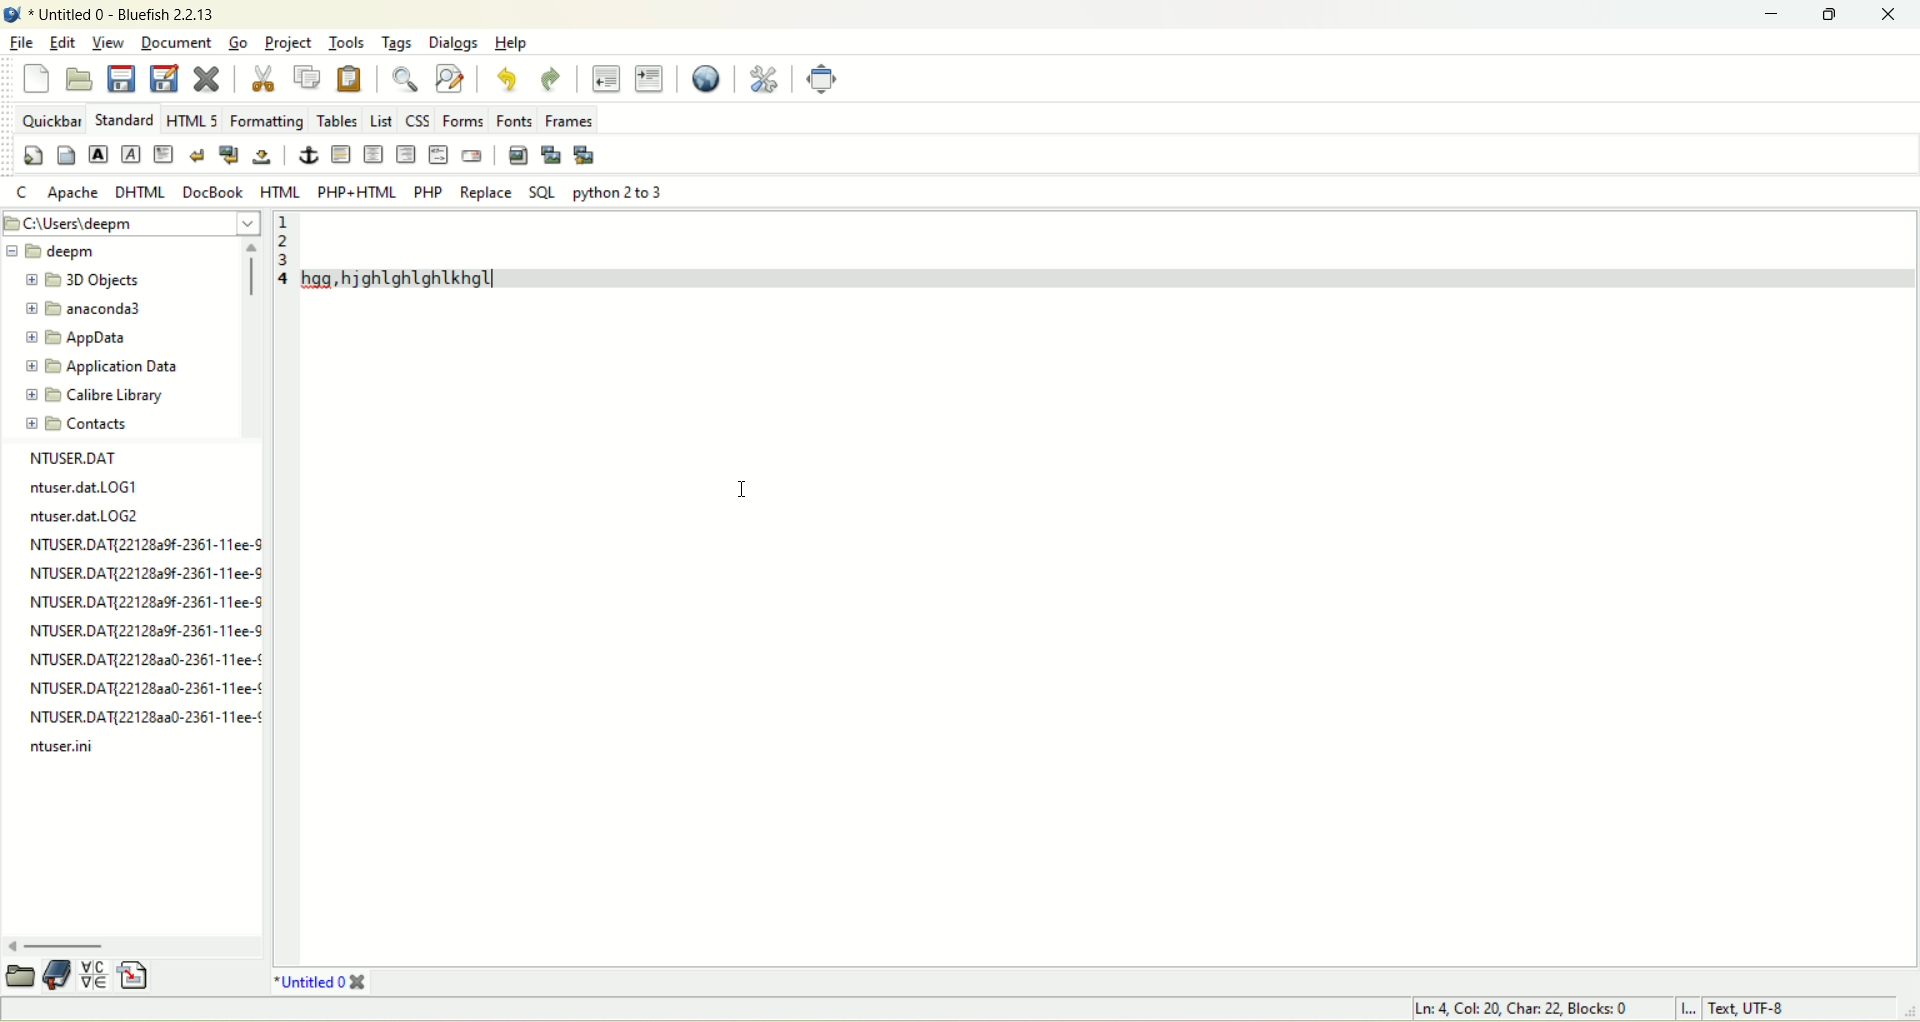  I want to click on document tab, so click(311, 980).